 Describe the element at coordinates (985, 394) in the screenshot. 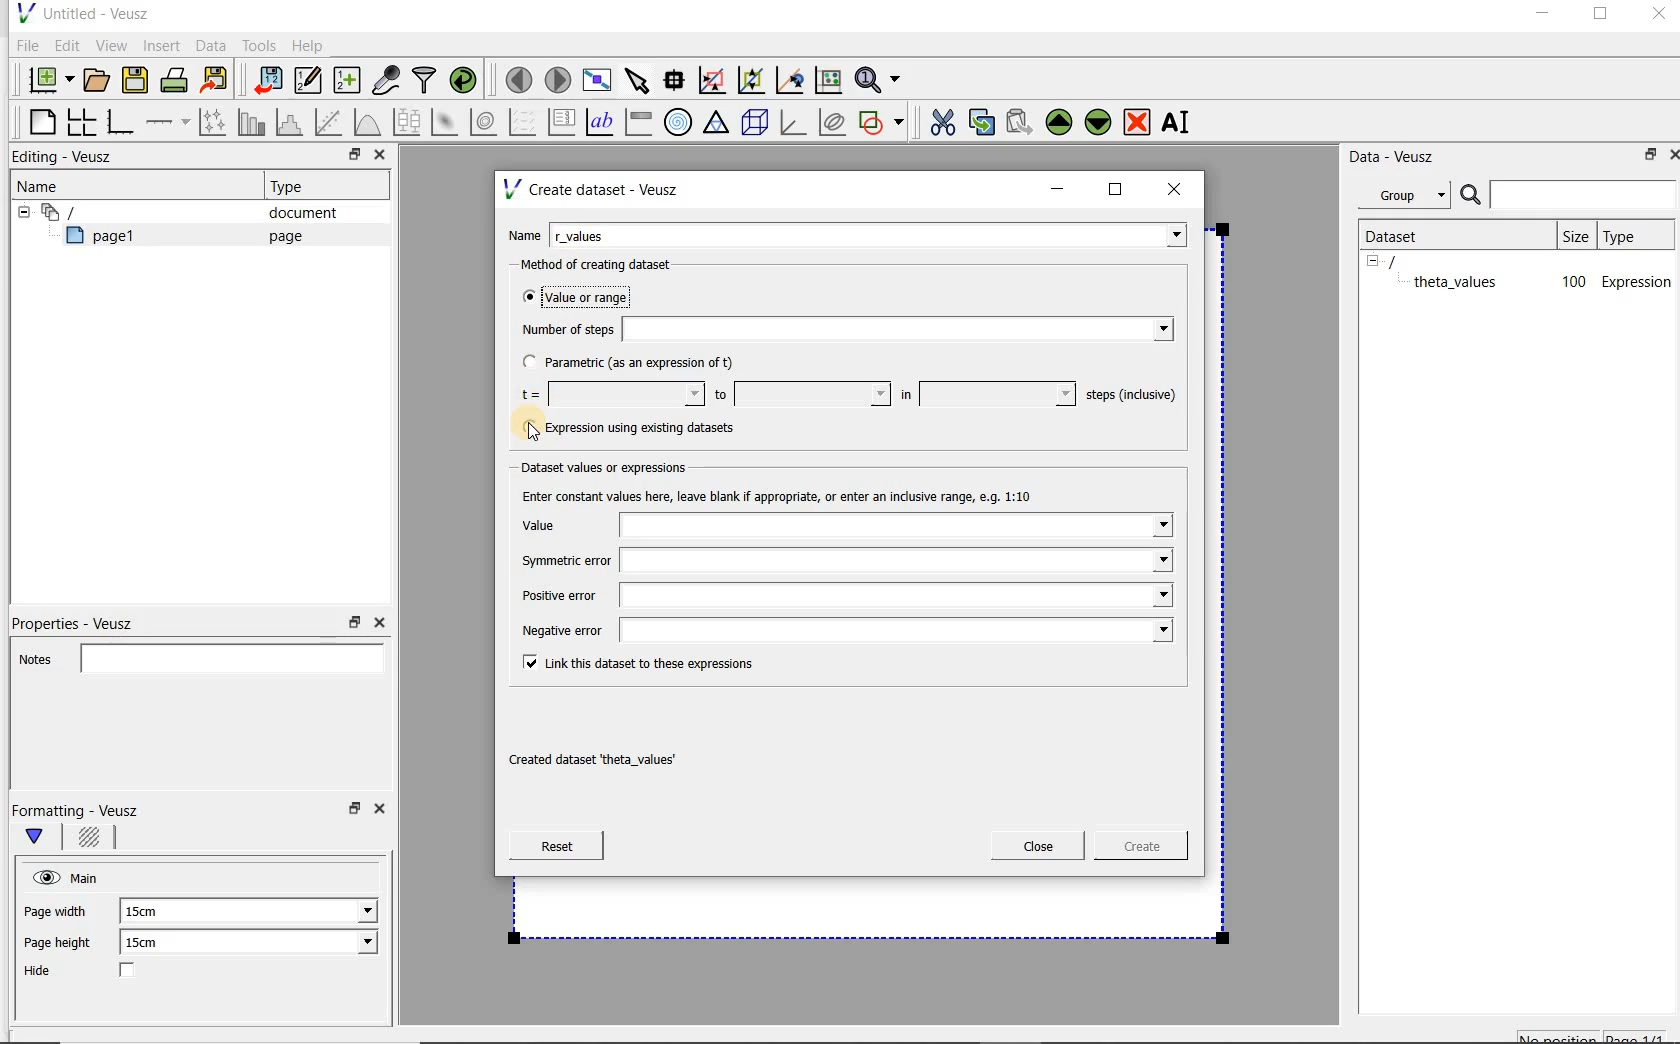

I see `in ` at that location.